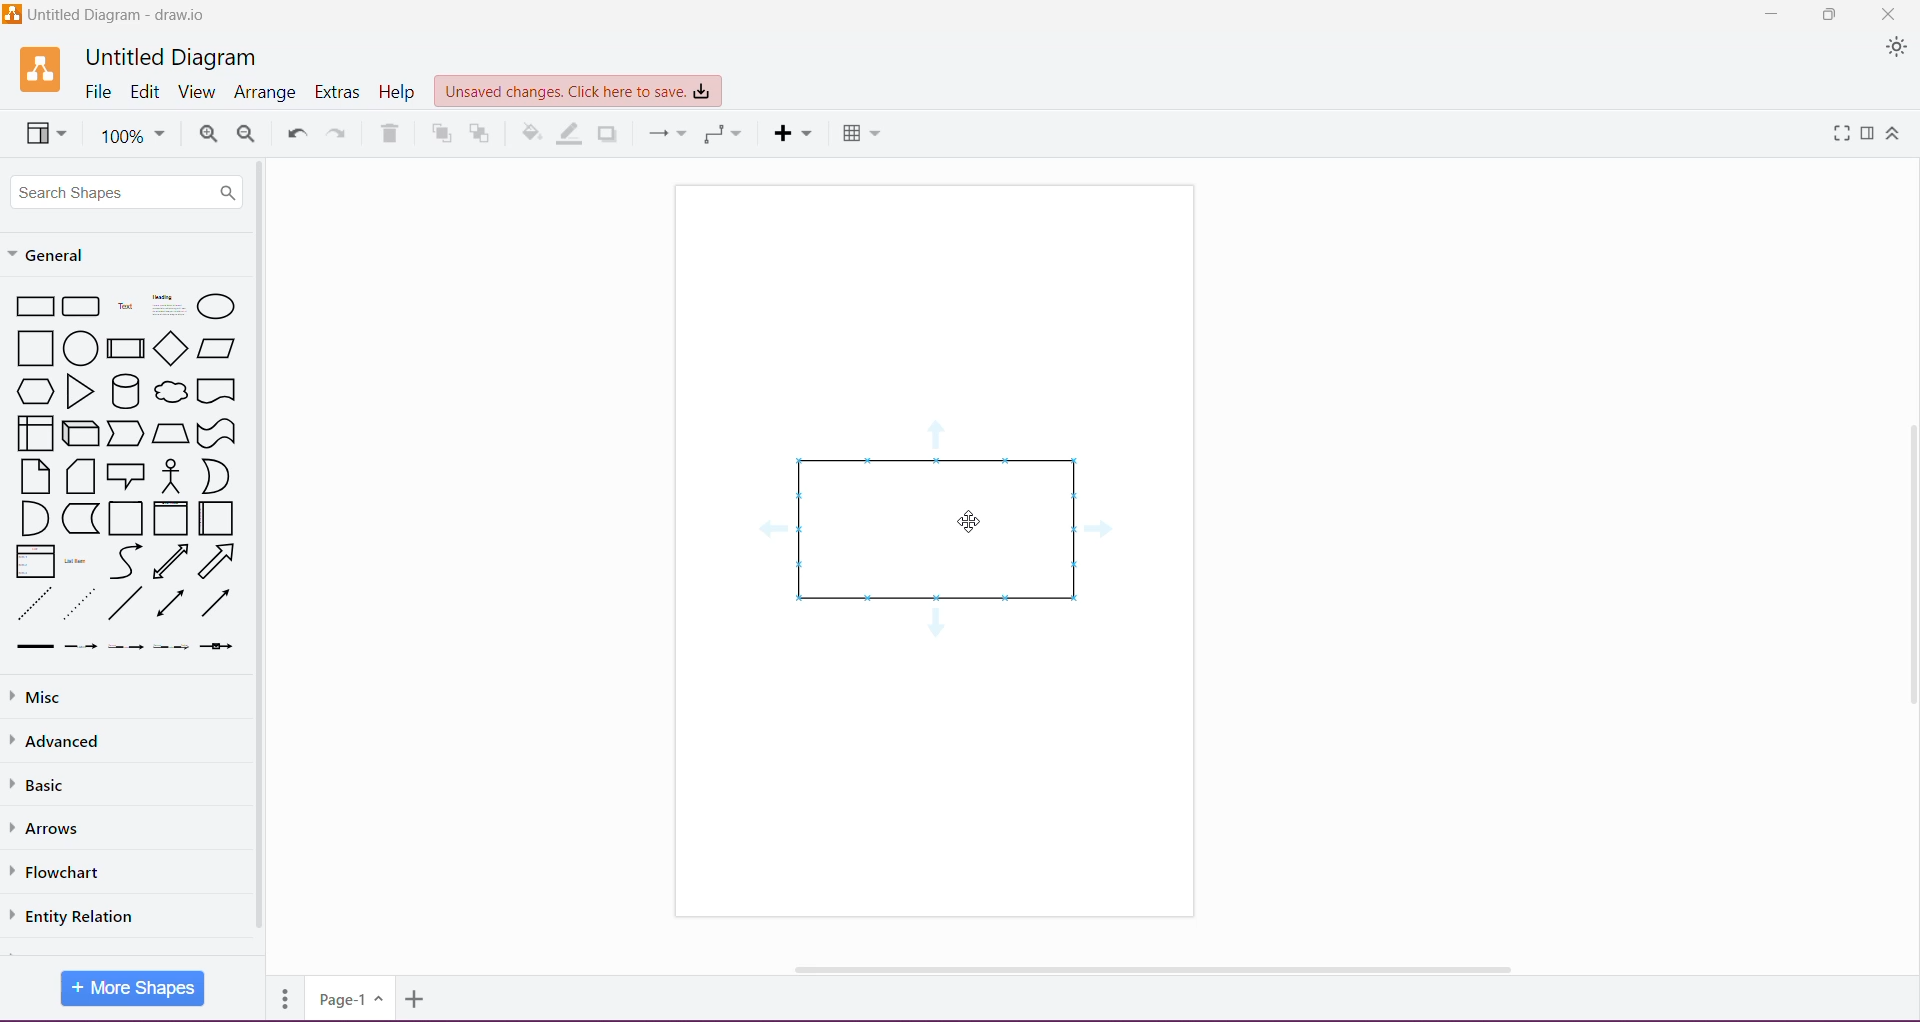  What do you see at coordinates (63, 872) in the screenshot?
I see `Flowchart` at bounding box center [63, 872].